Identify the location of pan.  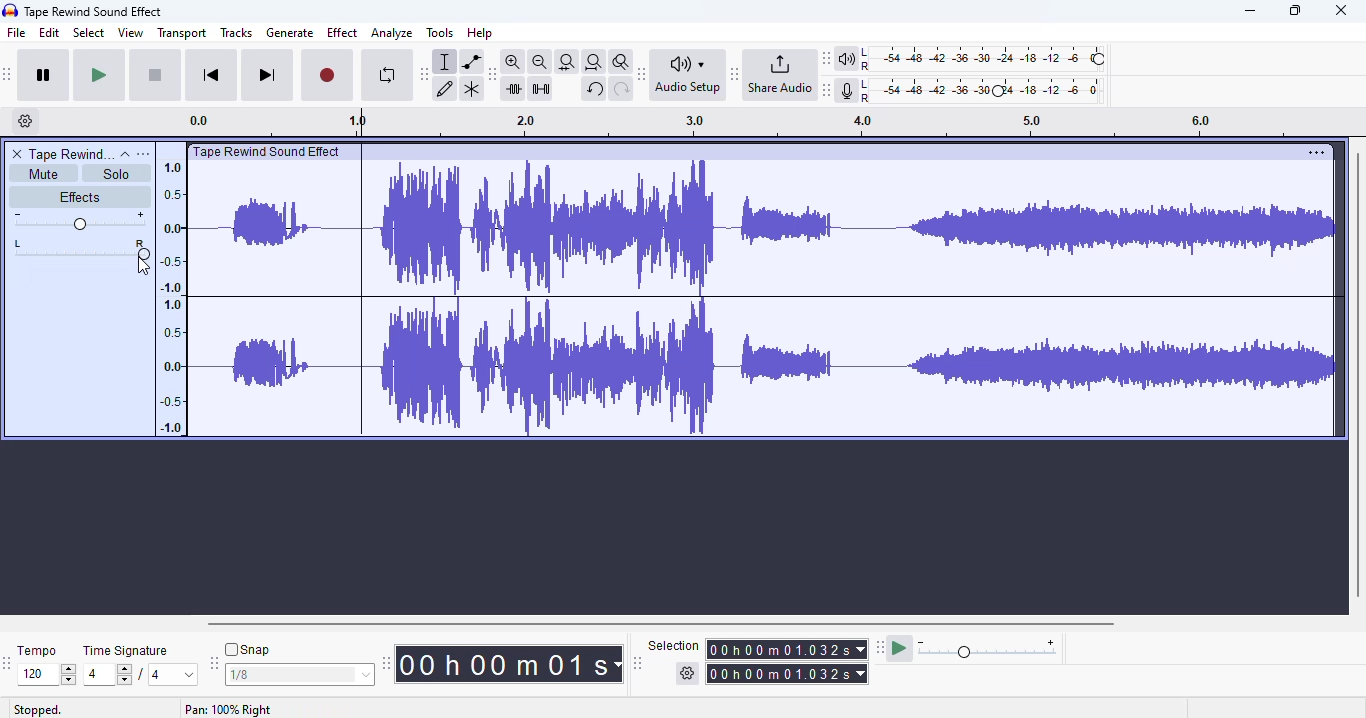
(93, 249).